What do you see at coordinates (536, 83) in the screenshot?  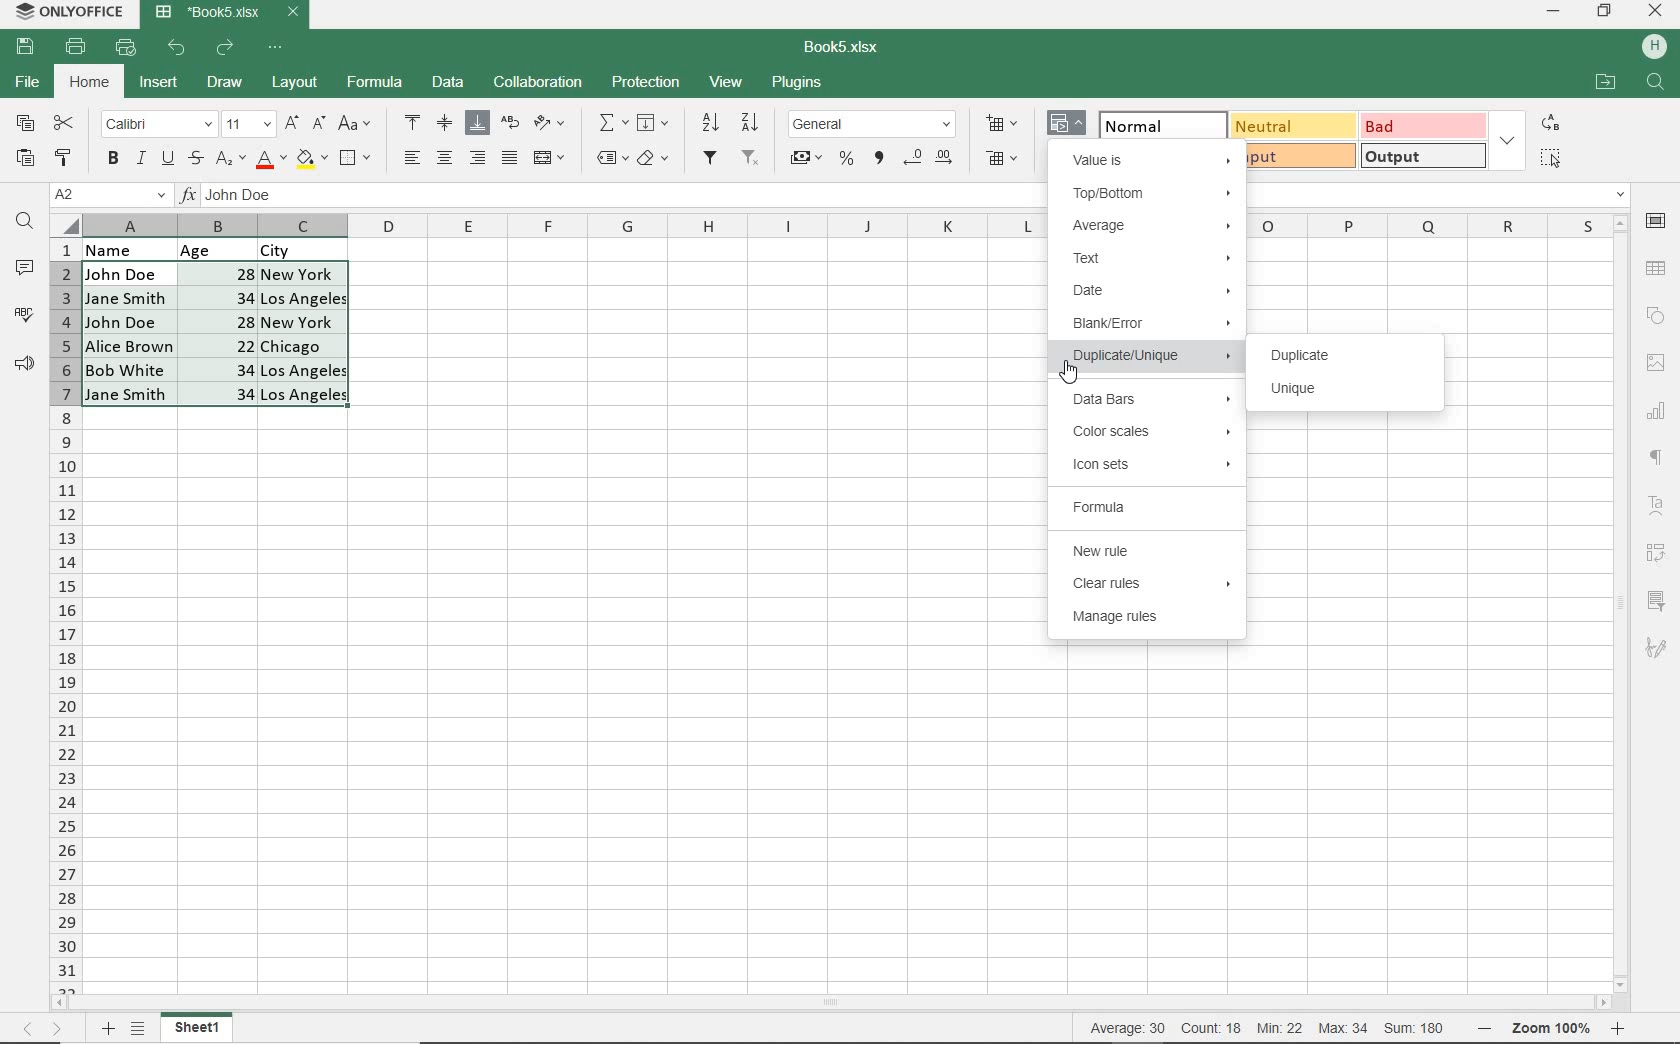 I see `COLLABORATION` at bounding box center [536, 83].